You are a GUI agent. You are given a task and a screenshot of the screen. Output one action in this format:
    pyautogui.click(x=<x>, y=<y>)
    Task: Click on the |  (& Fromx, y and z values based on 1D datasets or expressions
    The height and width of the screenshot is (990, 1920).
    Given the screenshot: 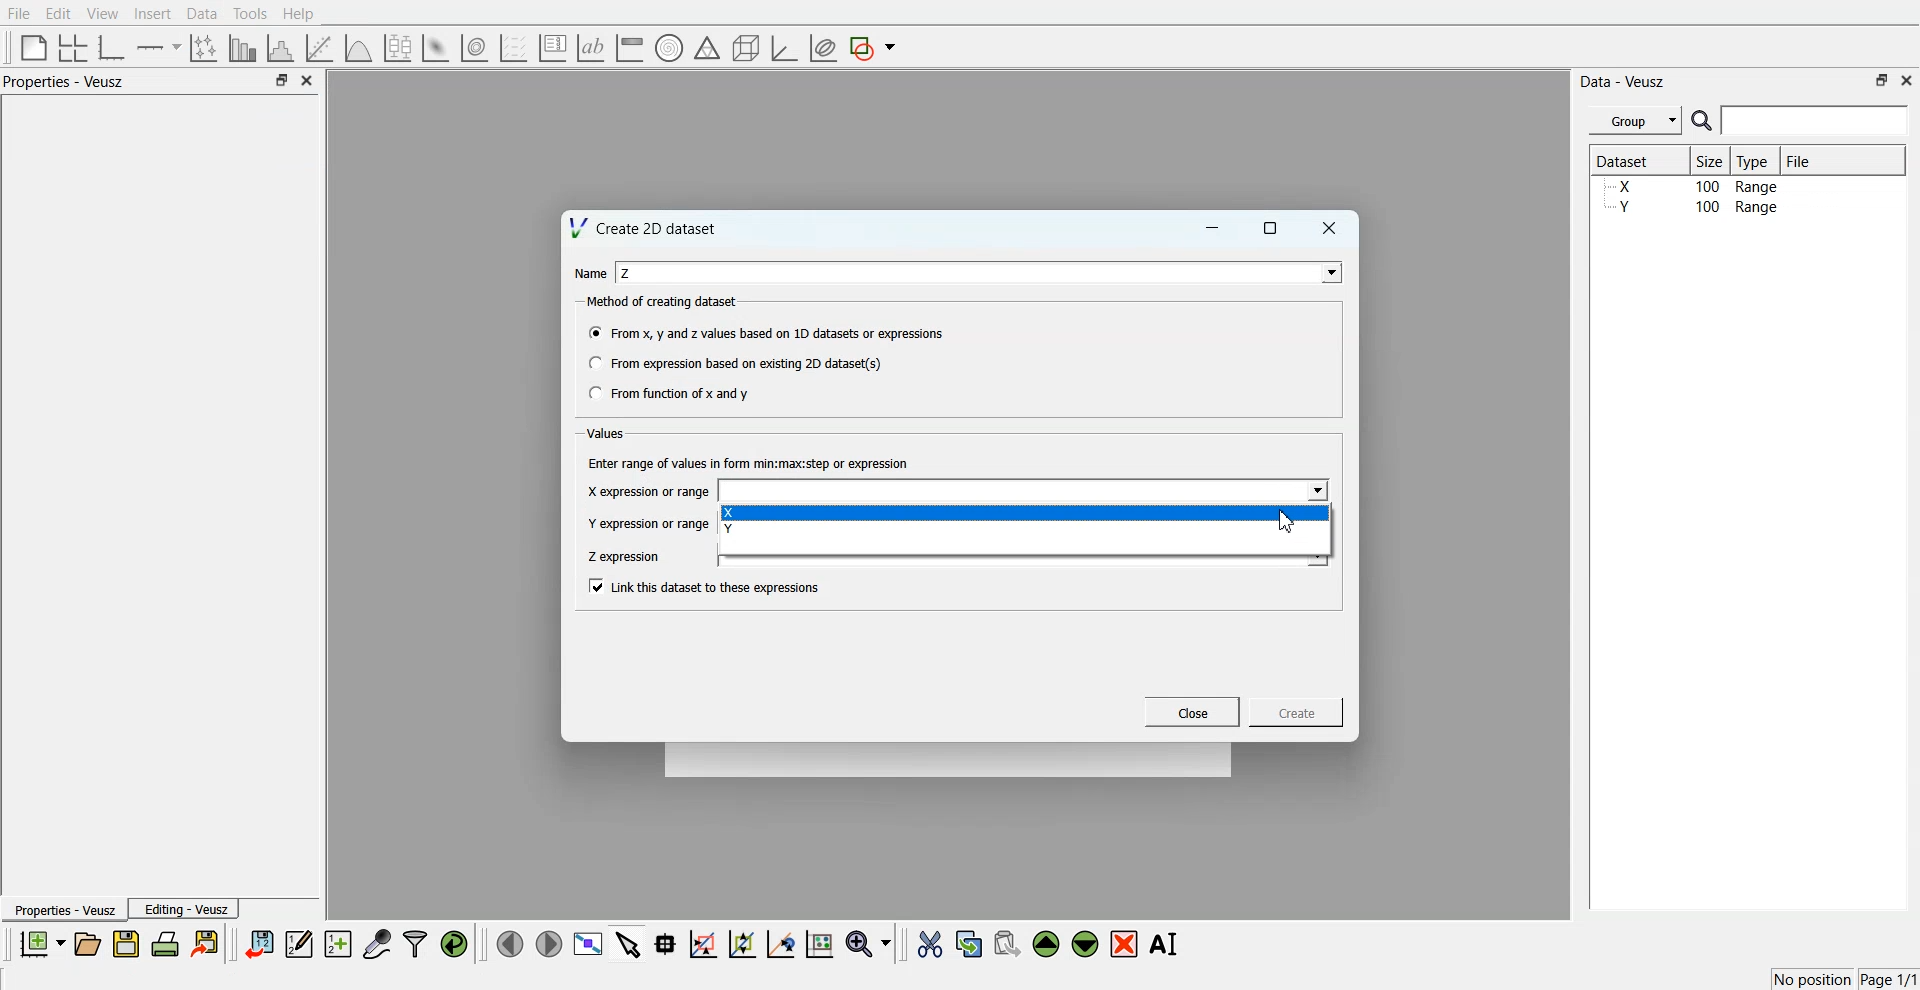 What is the action you would take?
    pyautogui.click(x=768, y=331)
    